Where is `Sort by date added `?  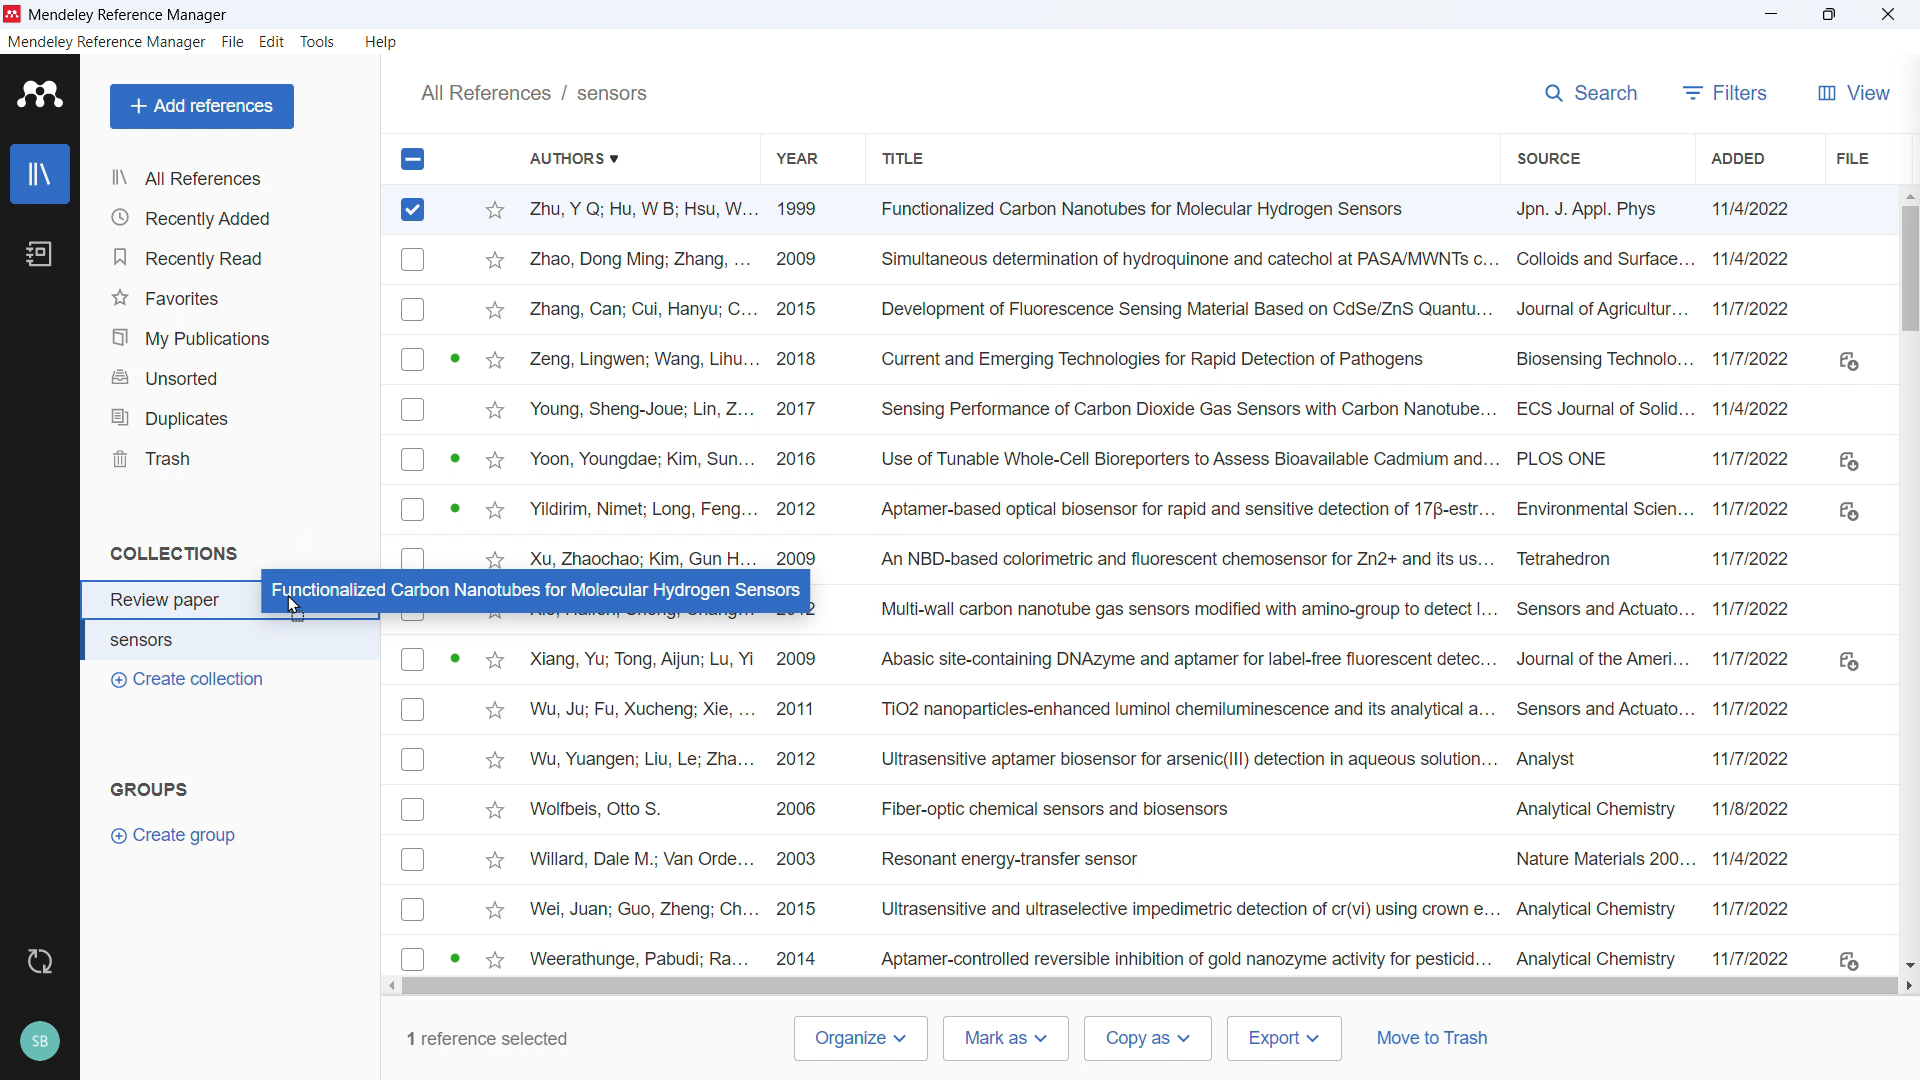 Sort by date added  is located at coordinates (1740, 158).